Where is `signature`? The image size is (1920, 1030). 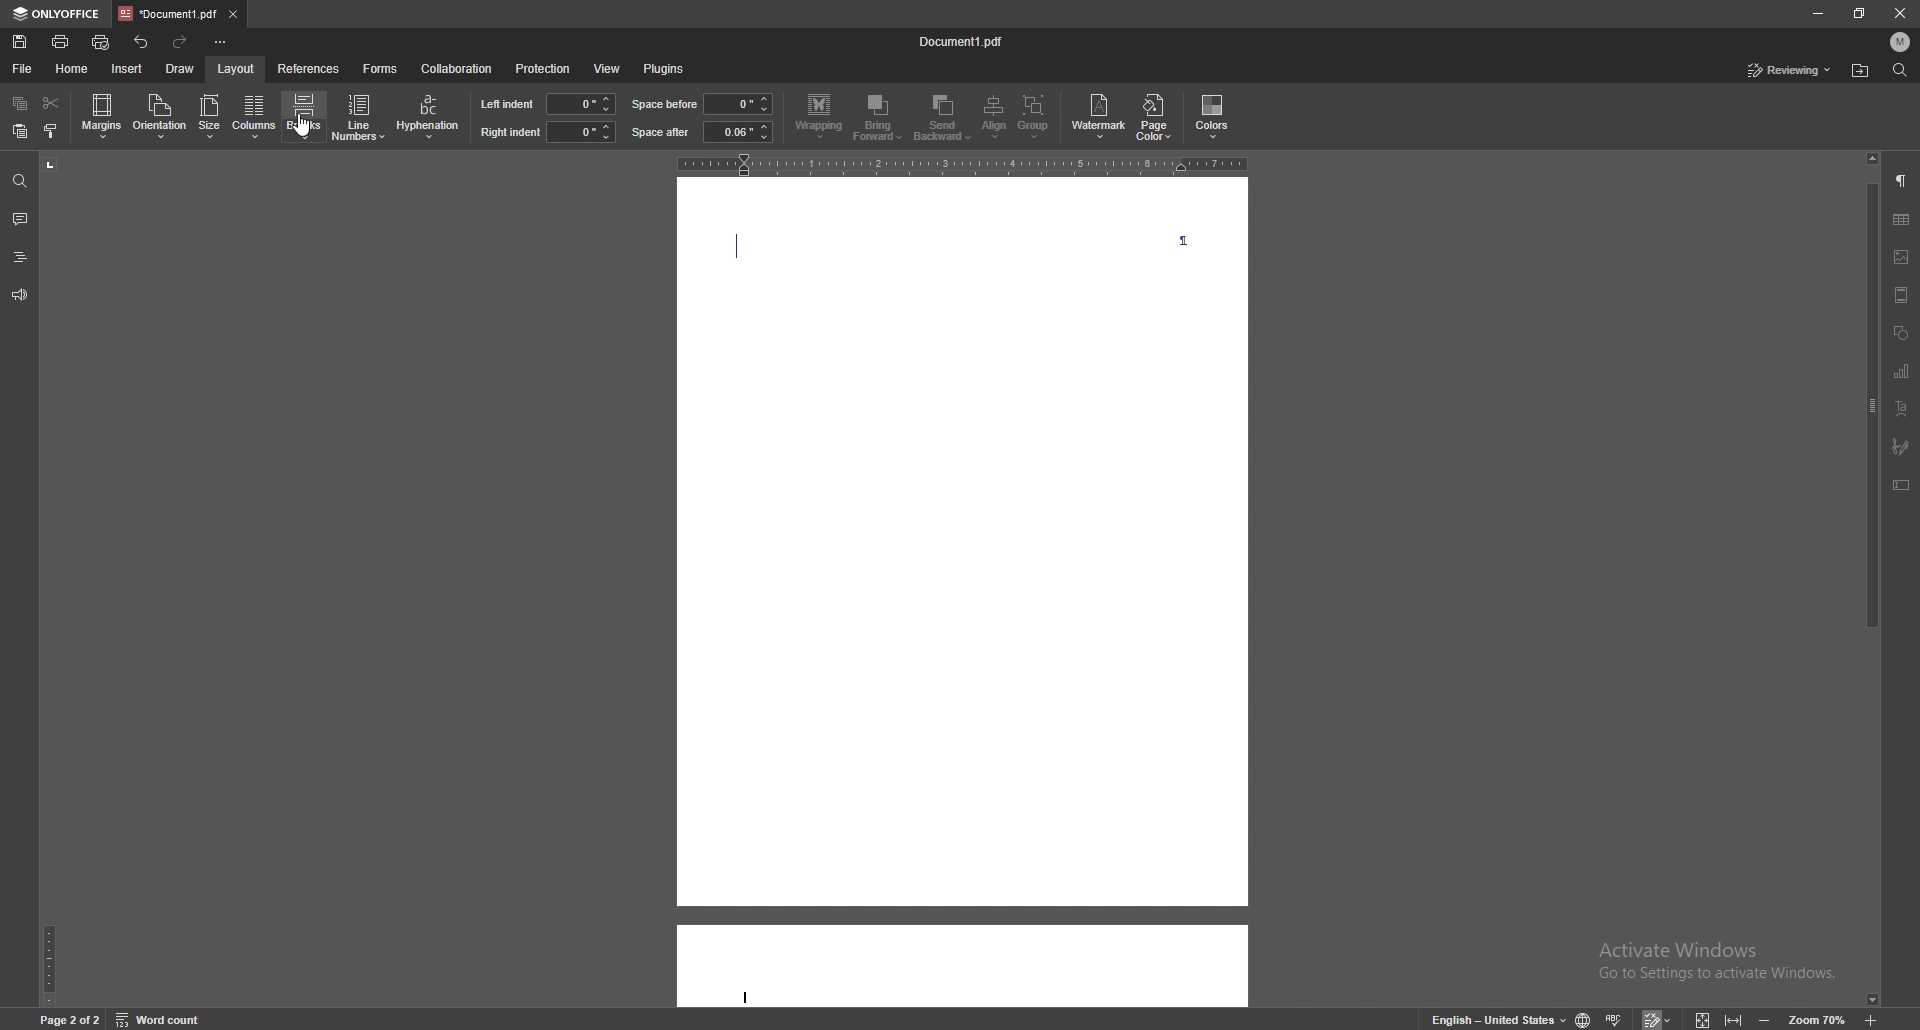
signature is located at coordinates (1897, 445).